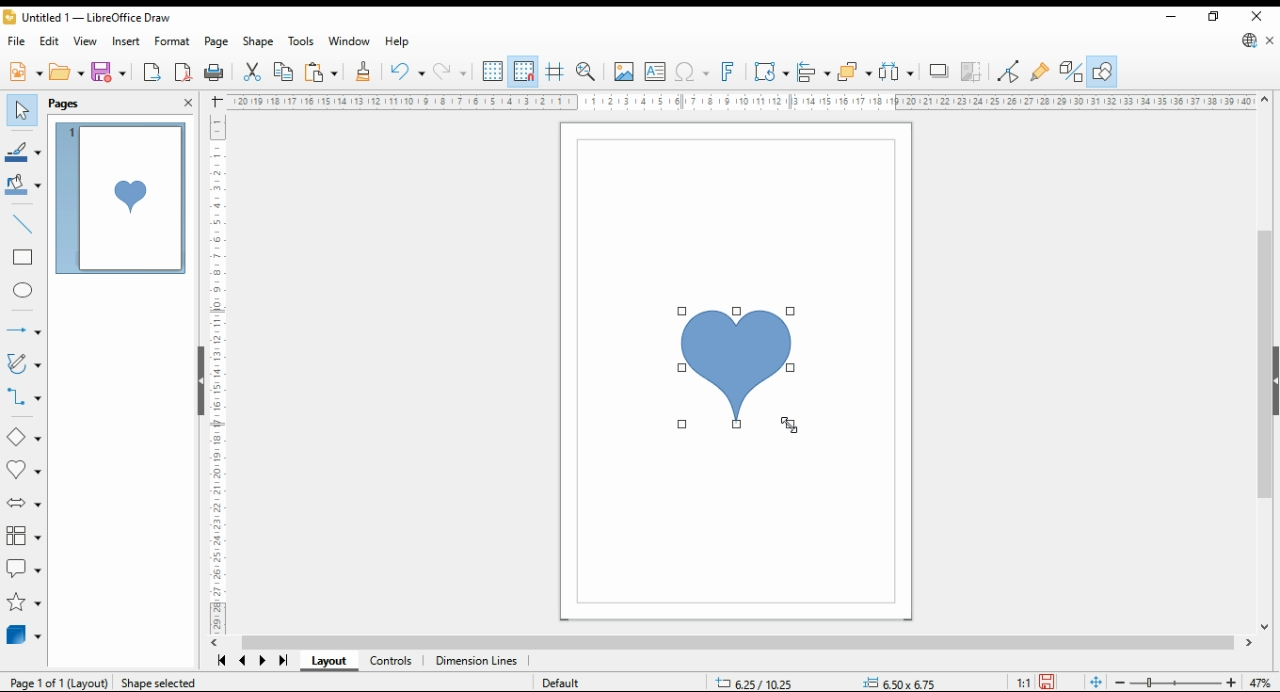 This screenshot has width=1280, height=692. What do you see at coordinates (252, 72) in the screenshot?
I see `cut` at bounding box center [252, 72].